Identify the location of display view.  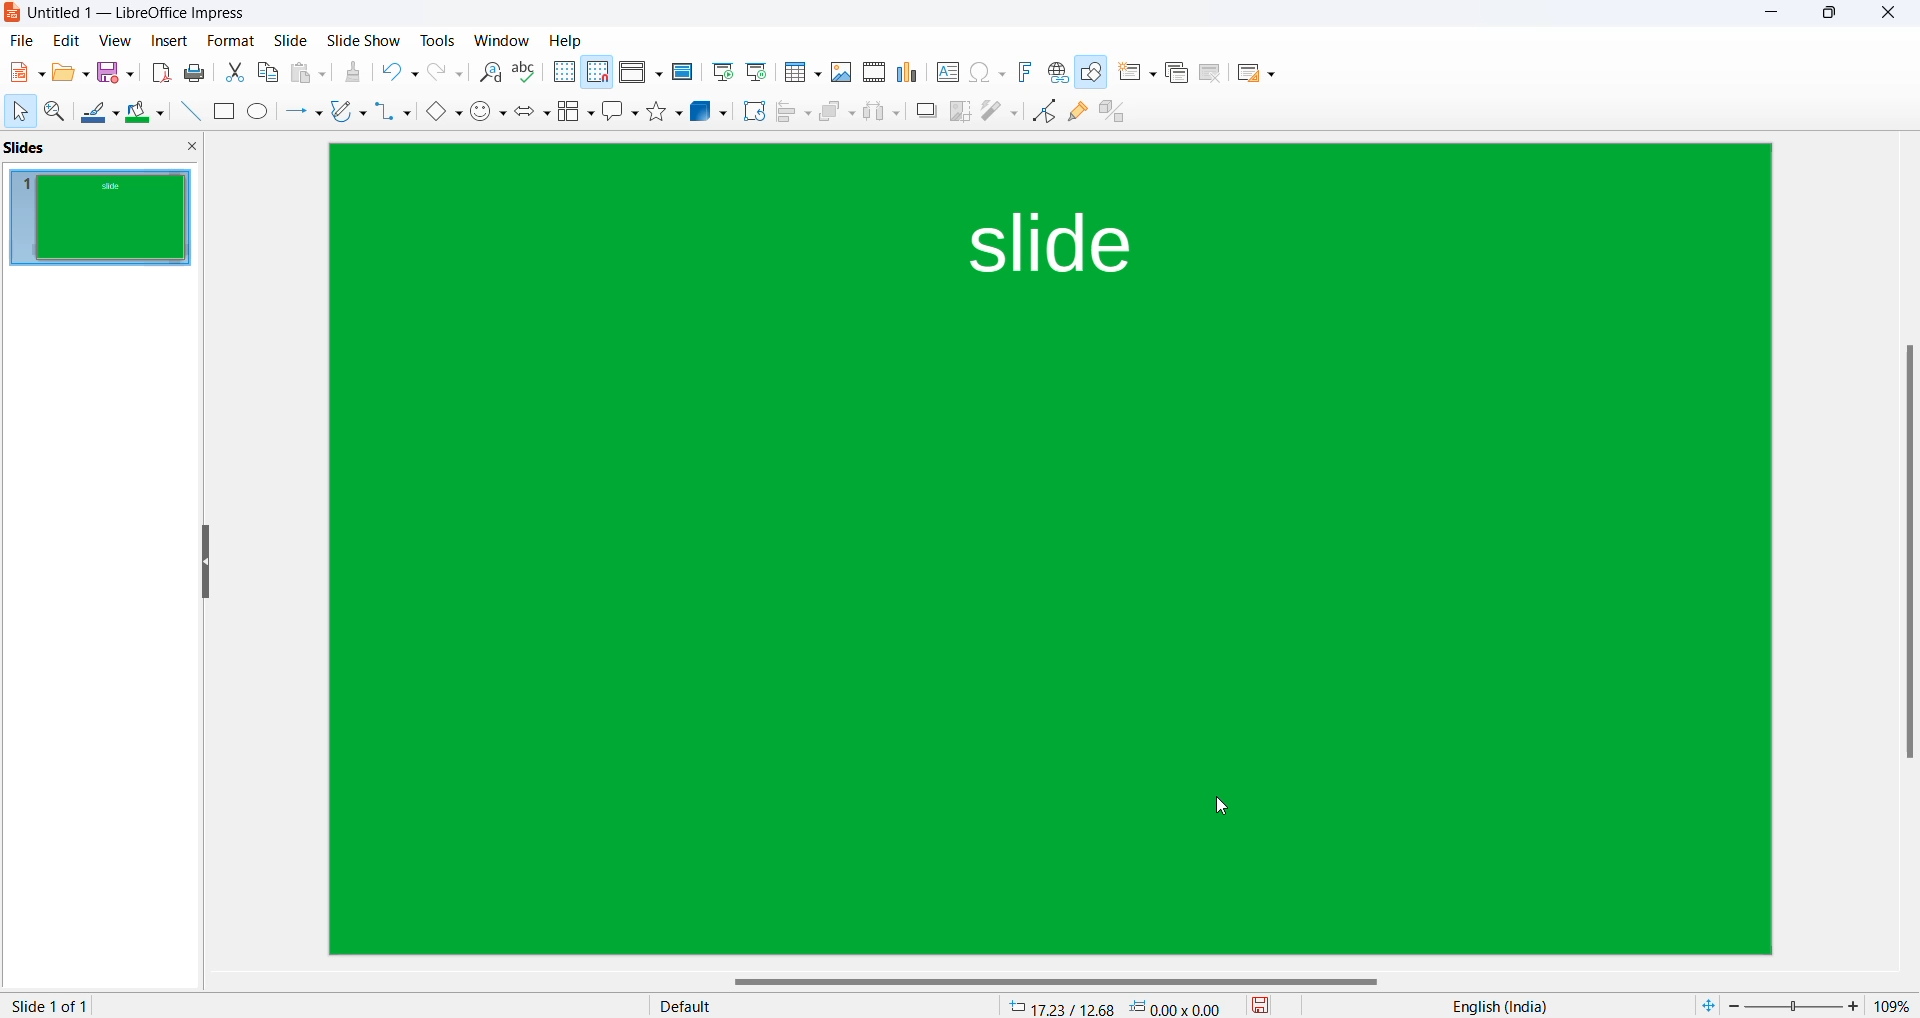
(641, 74).